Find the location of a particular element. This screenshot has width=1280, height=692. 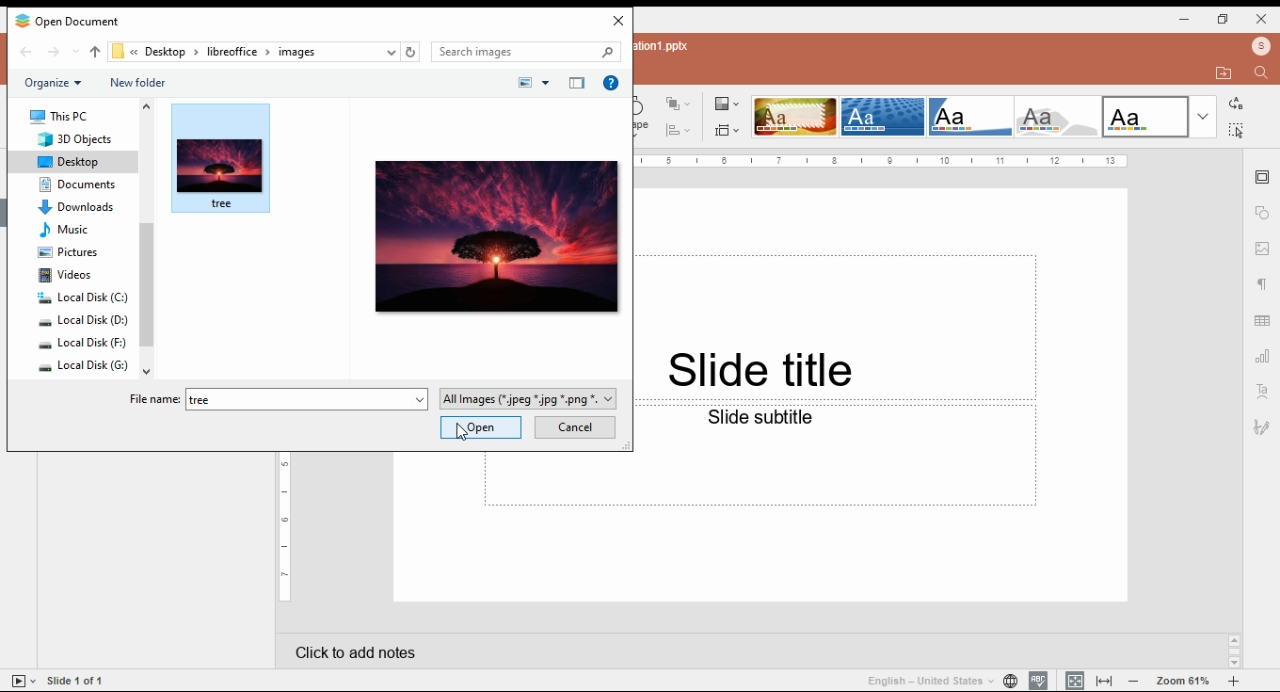

color themes is located at coordinates (724, 103).